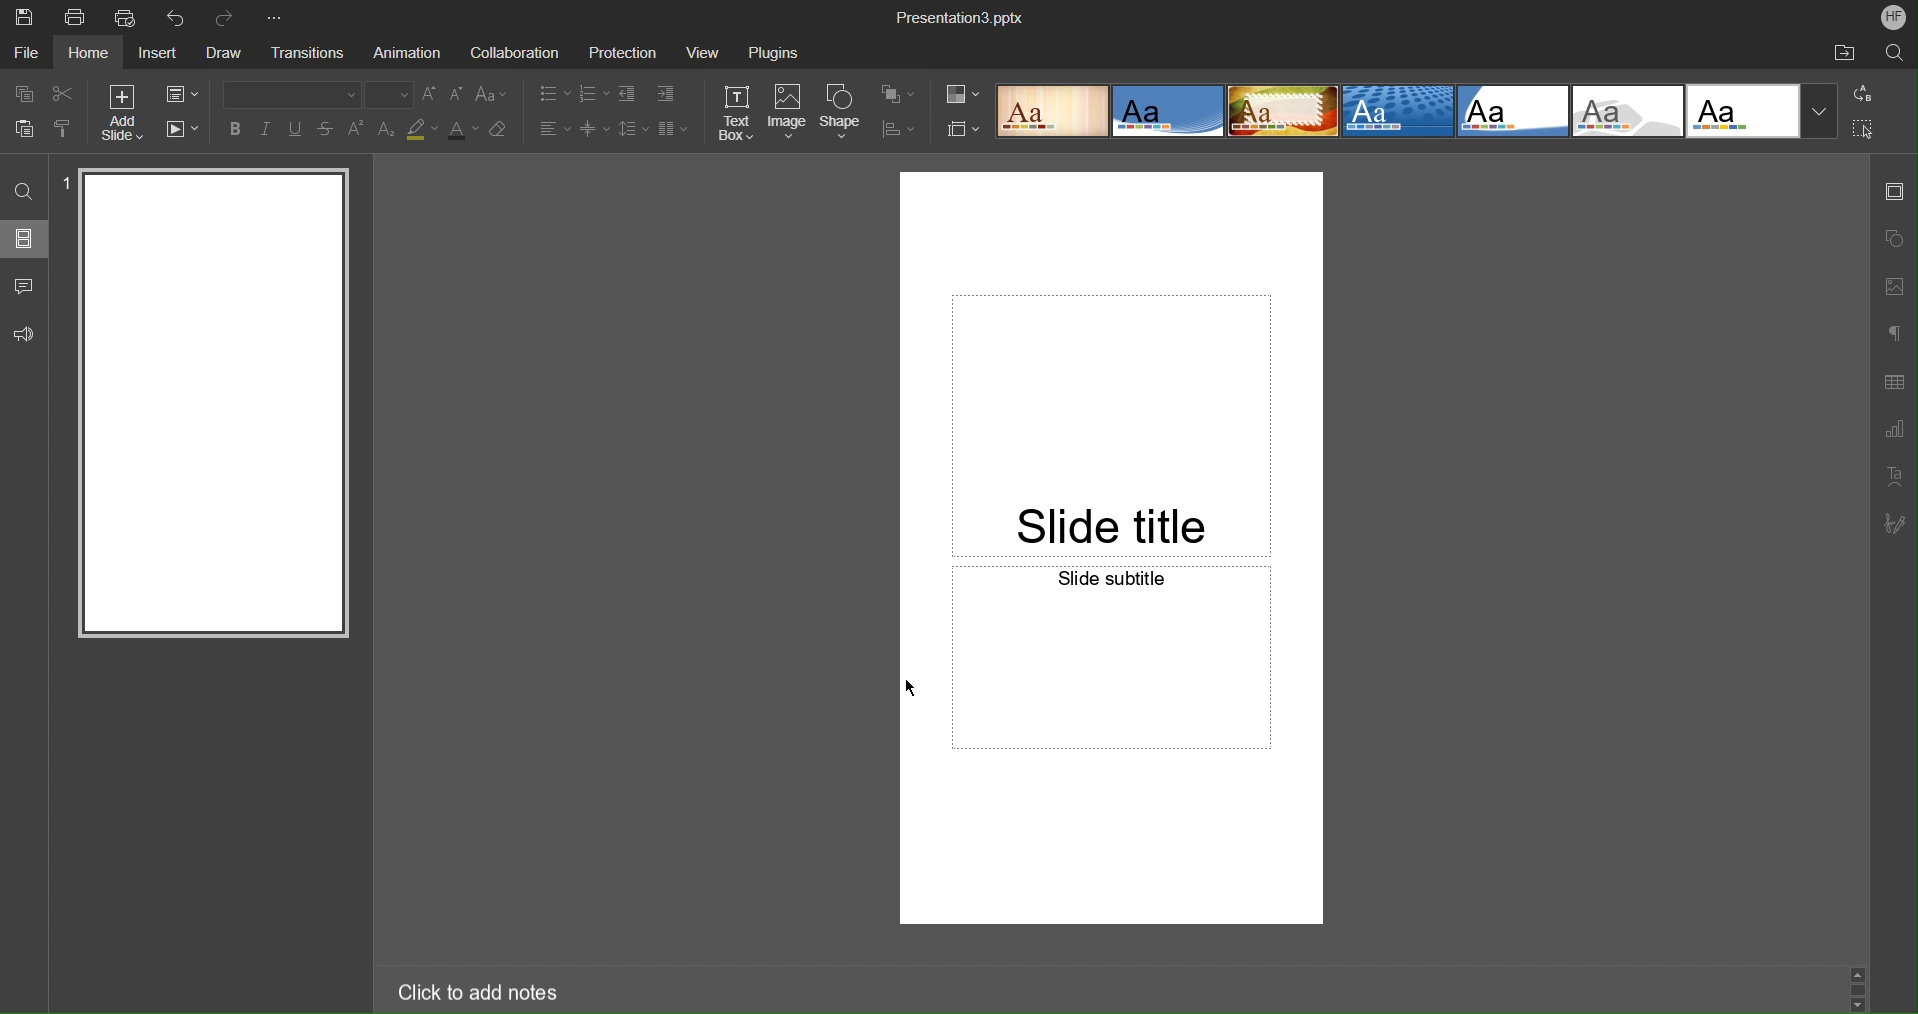 This screenshot has height=1014, width=1918. I want to click on Animation, so click(410, 53).